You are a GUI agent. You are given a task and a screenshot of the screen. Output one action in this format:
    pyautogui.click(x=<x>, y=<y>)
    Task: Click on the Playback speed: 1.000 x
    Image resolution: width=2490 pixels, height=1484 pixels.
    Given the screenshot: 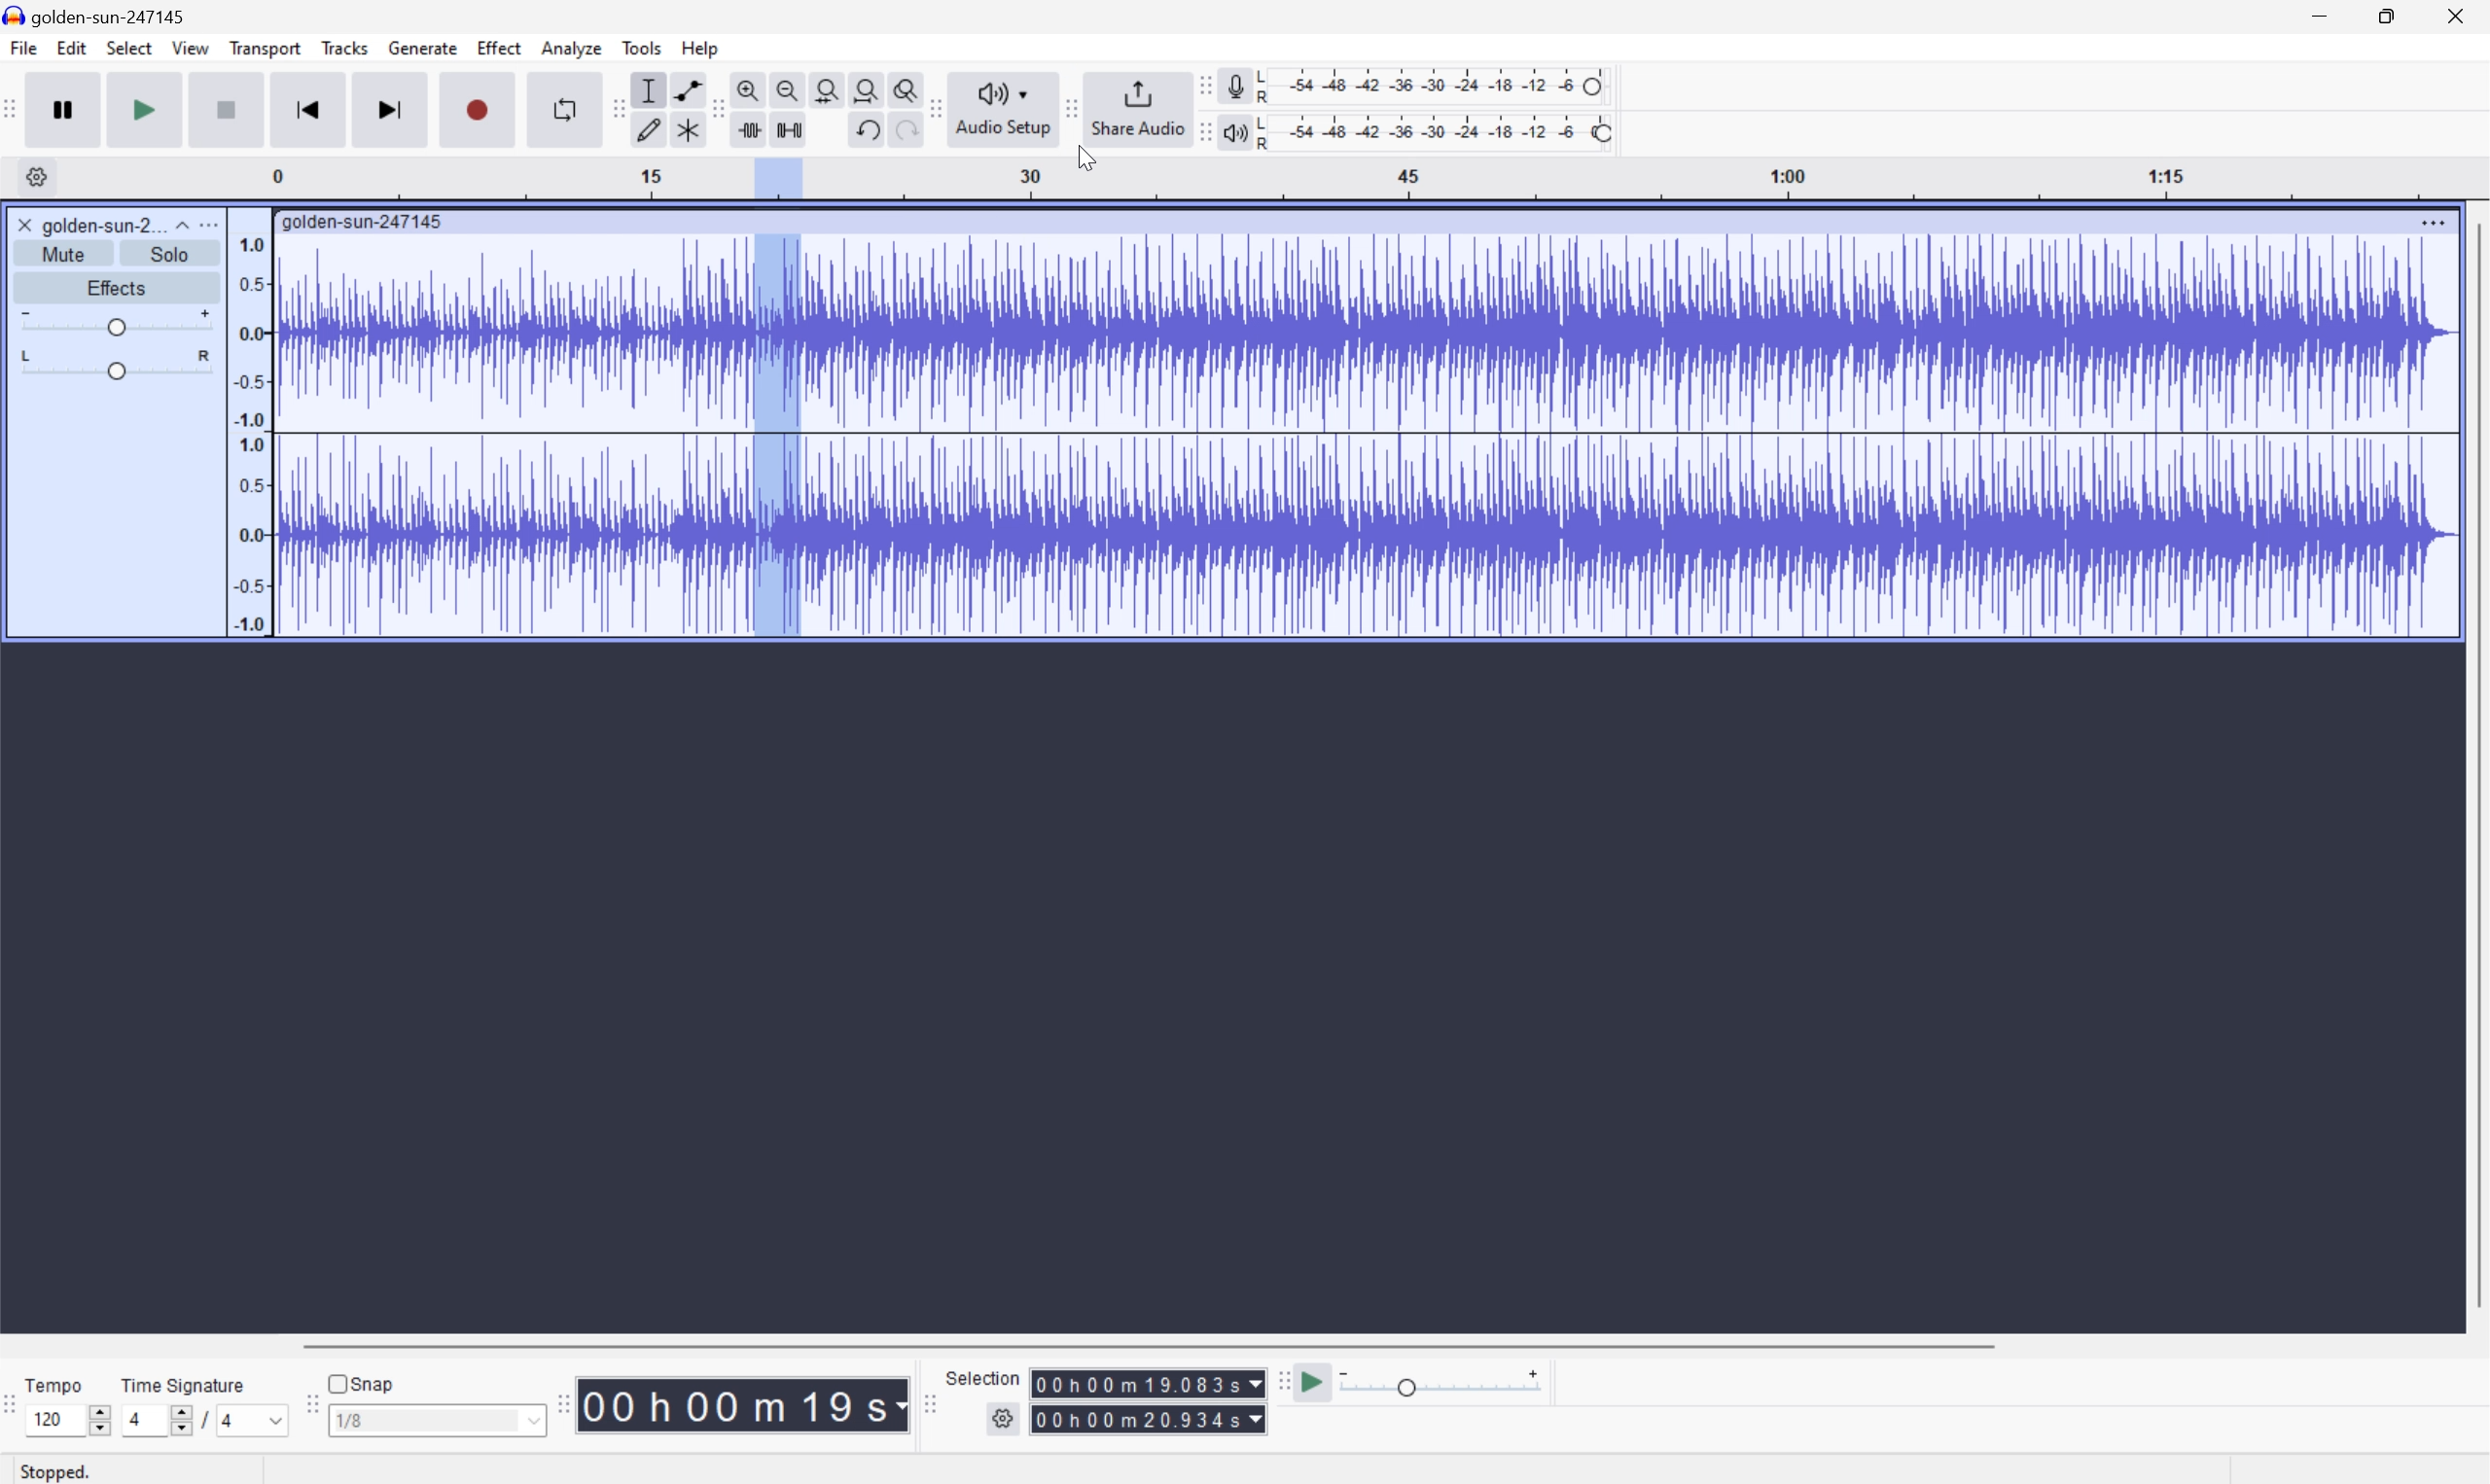 What is the action you would take?
    pyautogui.click(x=1444, y=1383)
    